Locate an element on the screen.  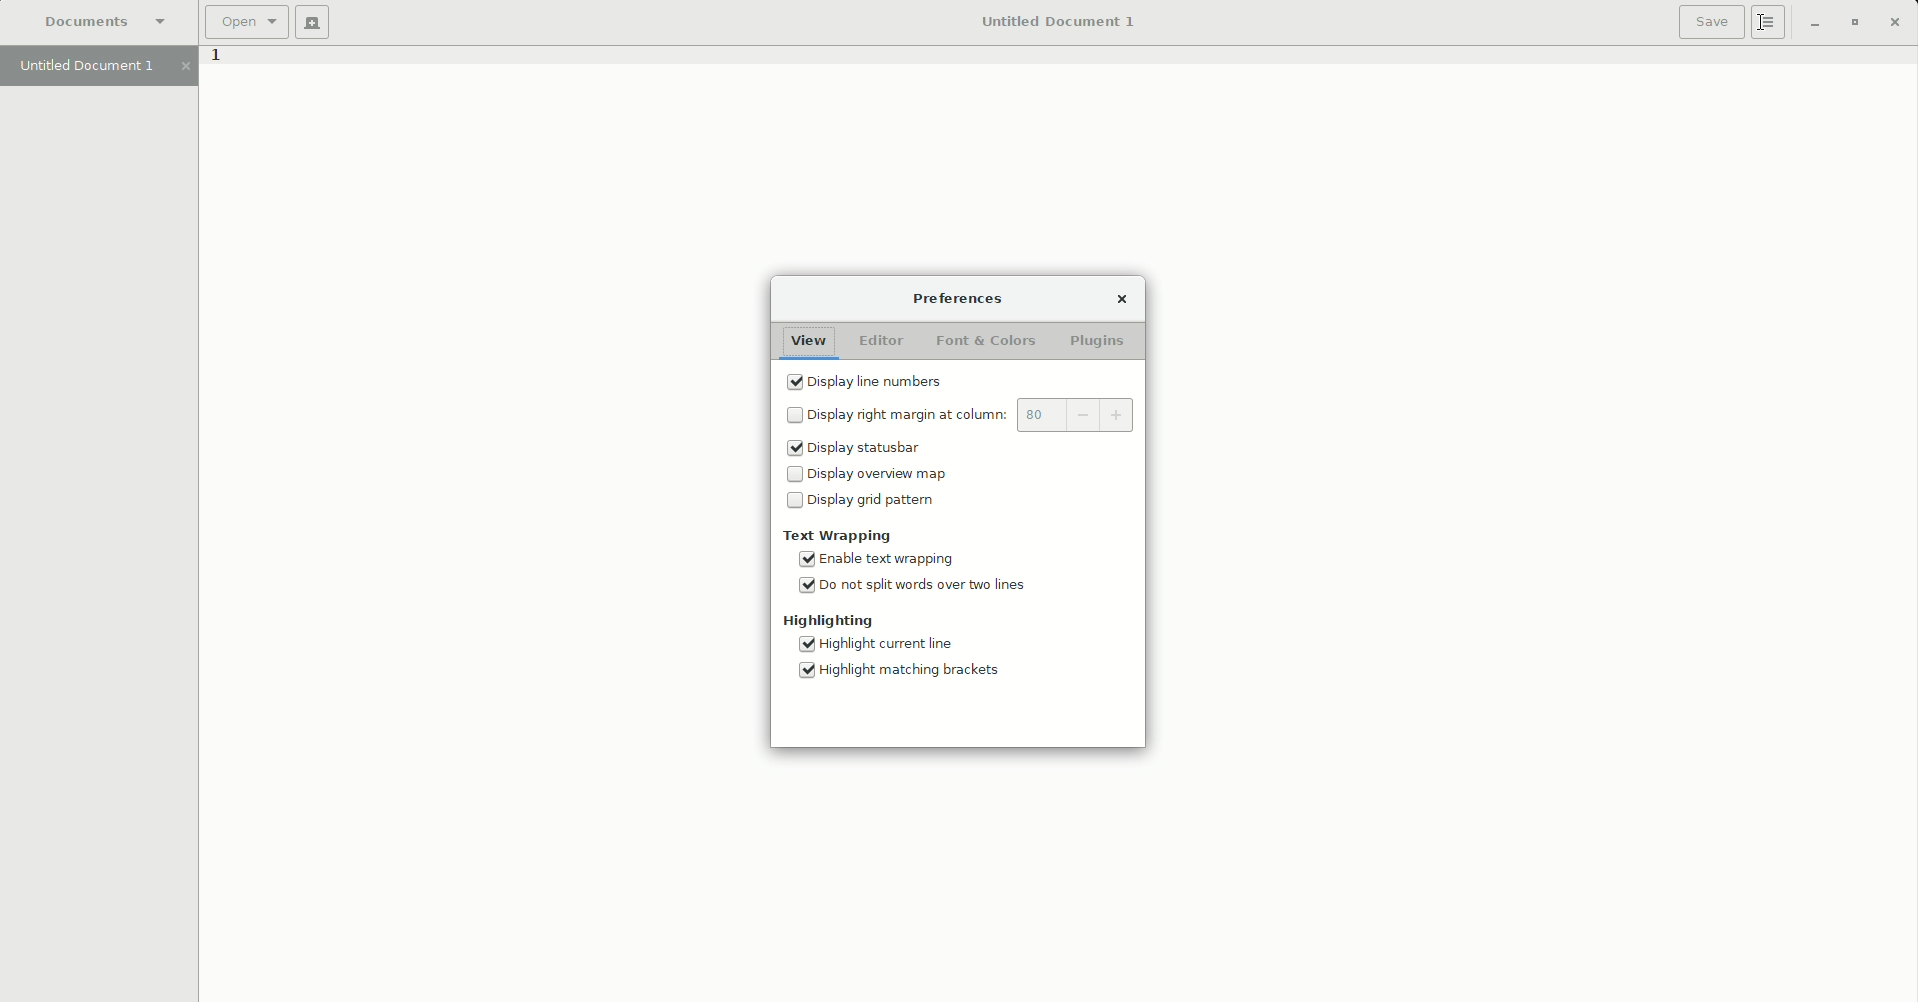
Display Line numbers is located at coordinates (869, 382).